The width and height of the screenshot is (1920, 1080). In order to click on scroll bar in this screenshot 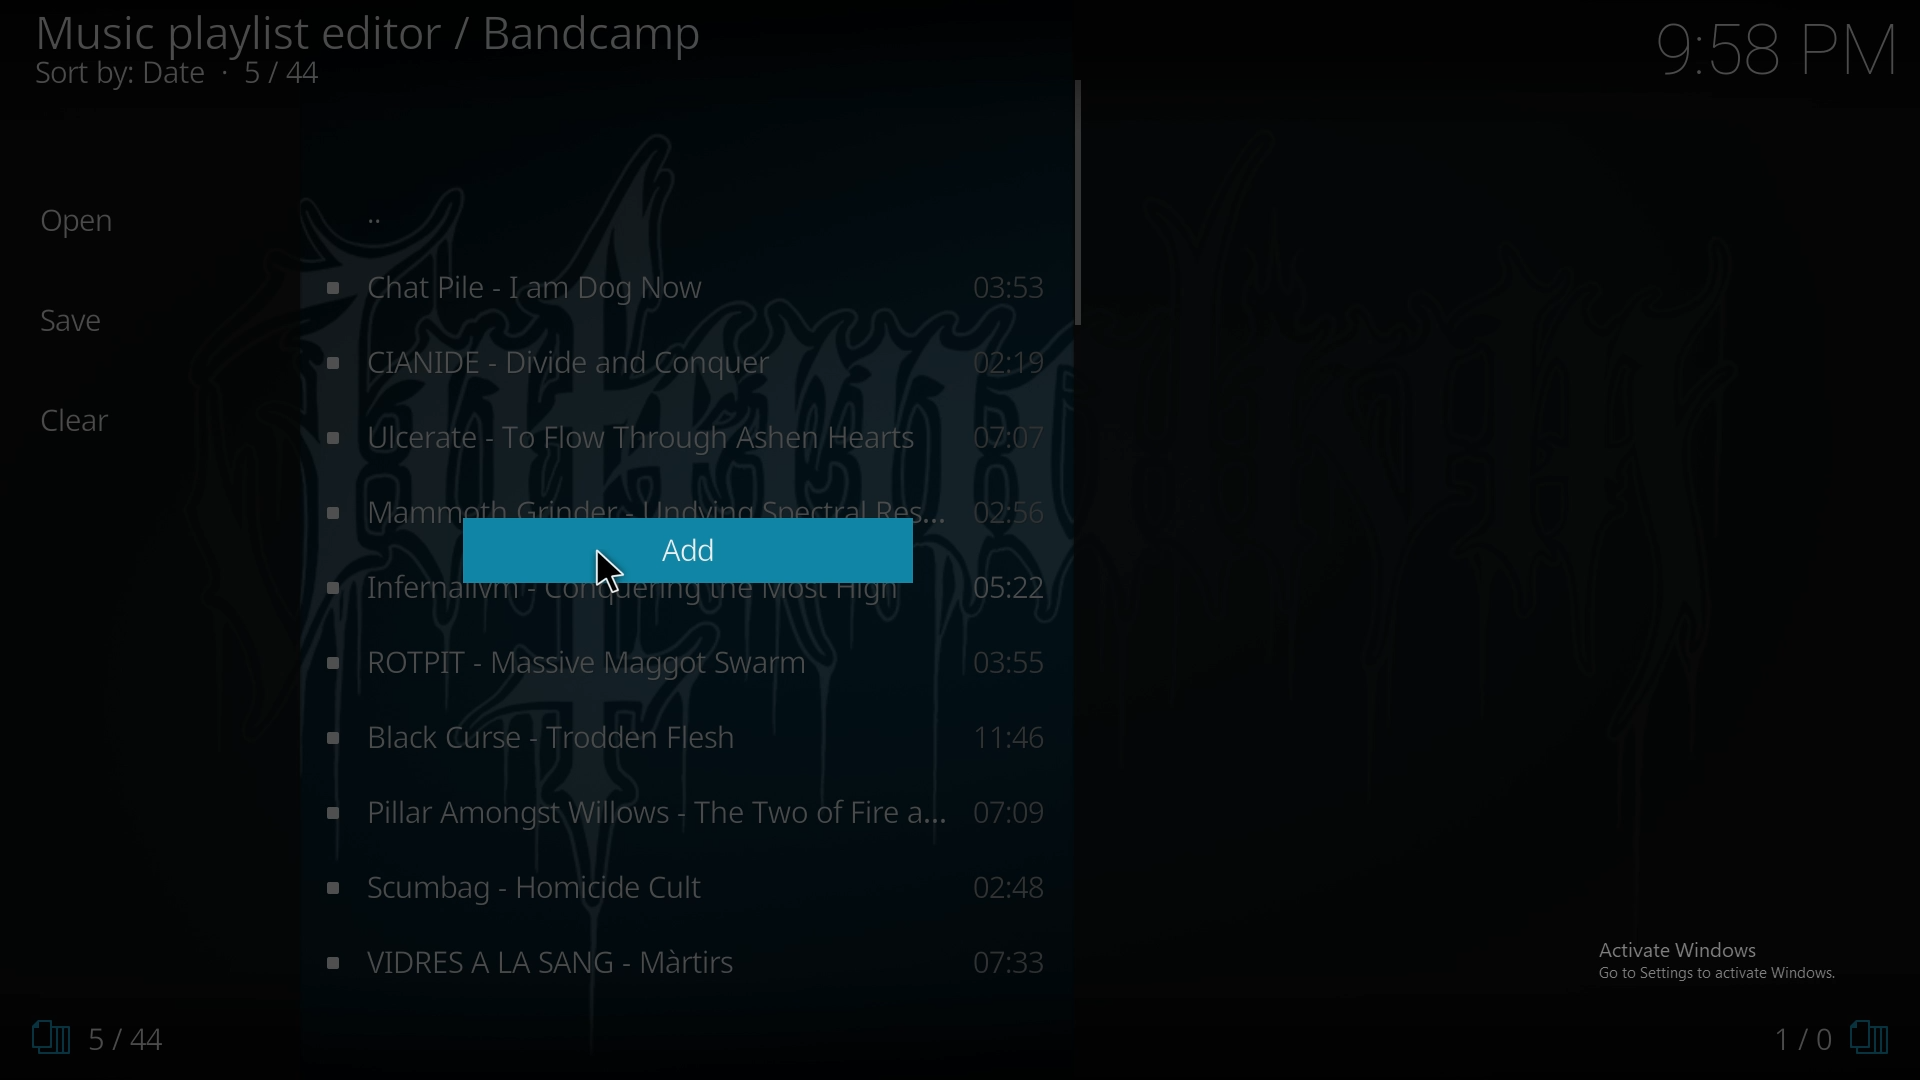, I will do `click(1076, 202)`.